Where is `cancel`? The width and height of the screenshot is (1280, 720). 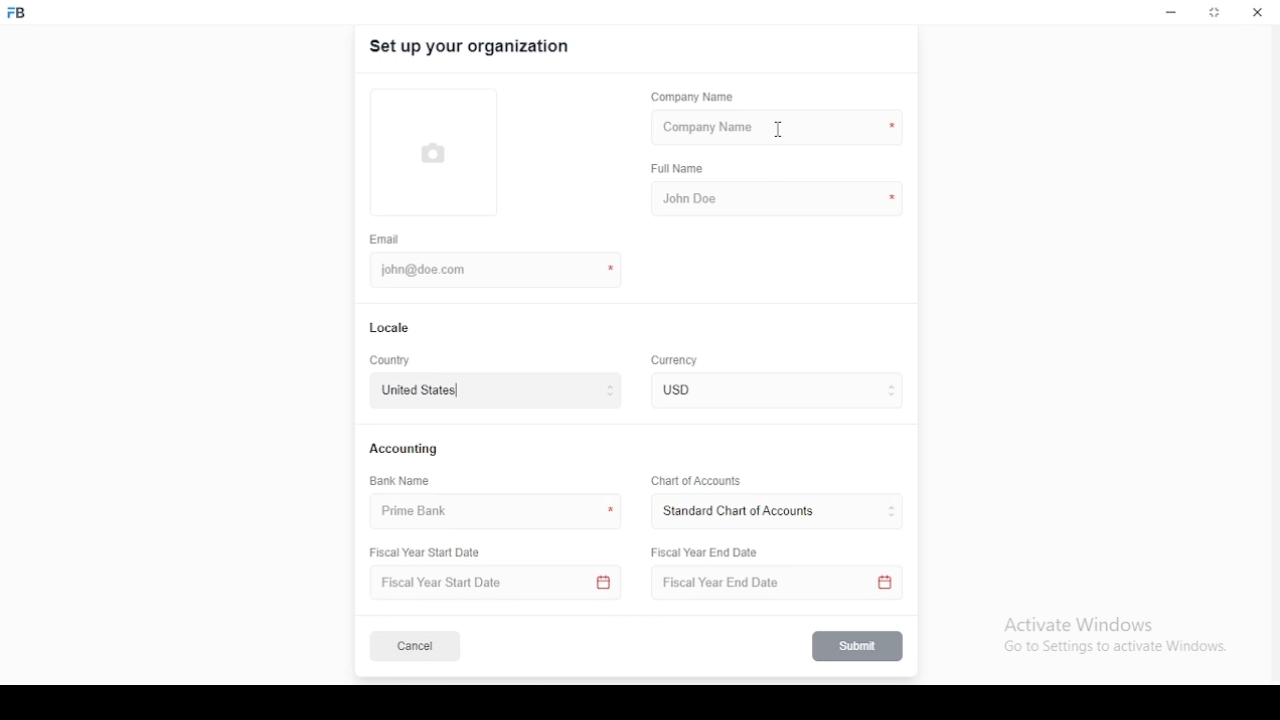 cancel is located at coordinates (415, 647).